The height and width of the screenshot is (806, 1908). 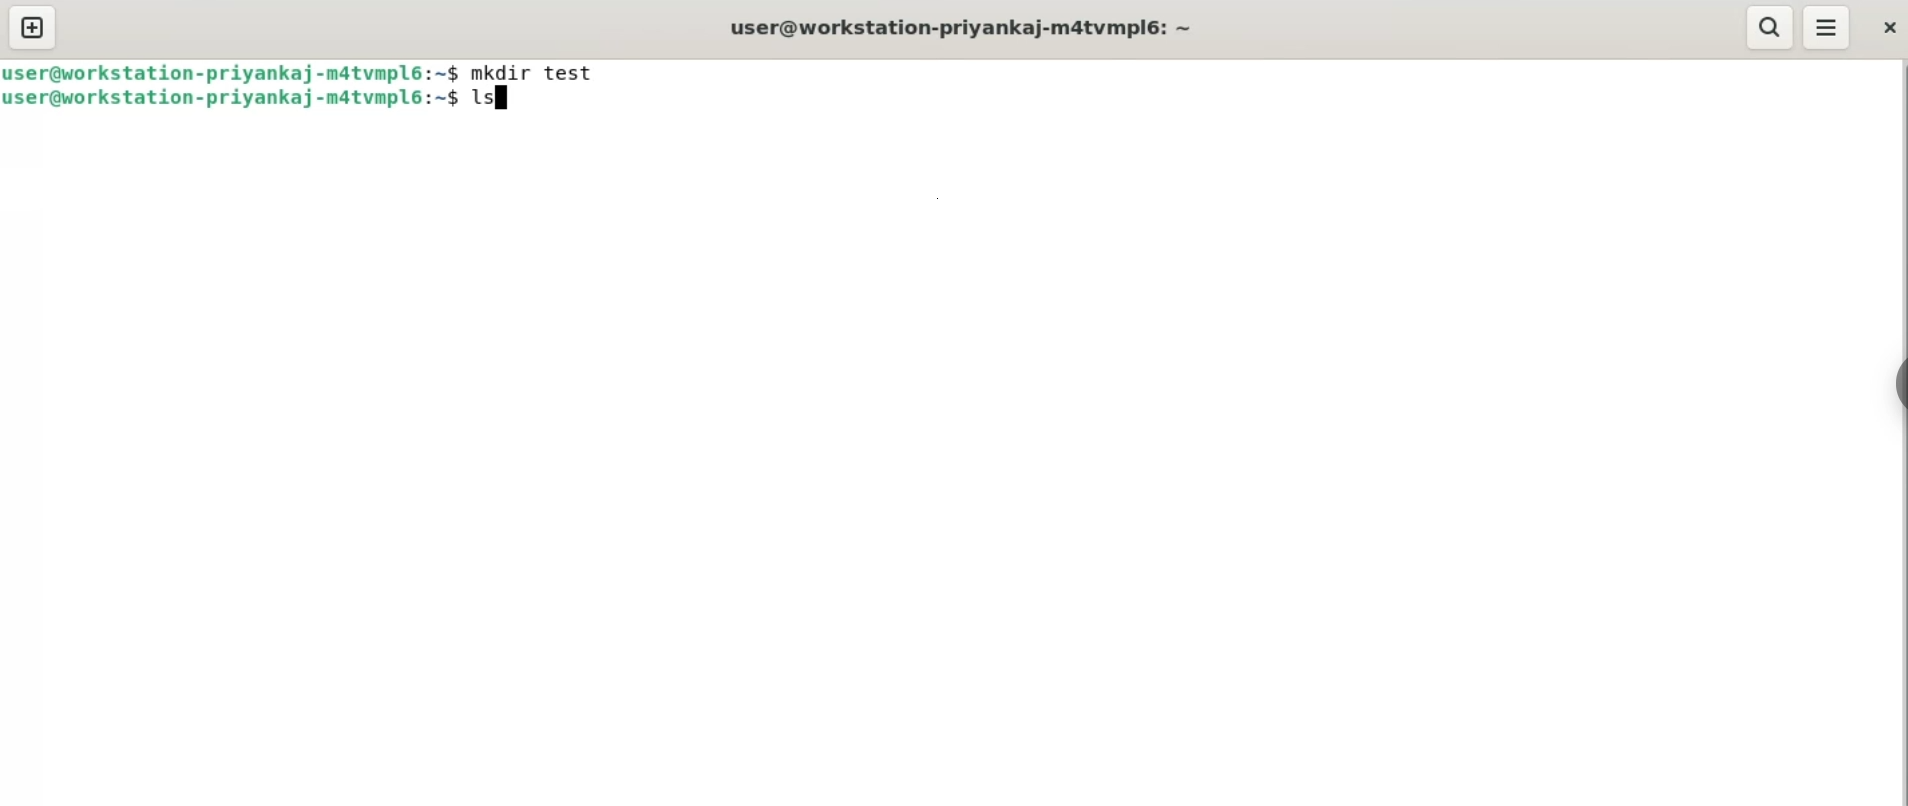 I want to click on ls, so click(x=491, y=101).